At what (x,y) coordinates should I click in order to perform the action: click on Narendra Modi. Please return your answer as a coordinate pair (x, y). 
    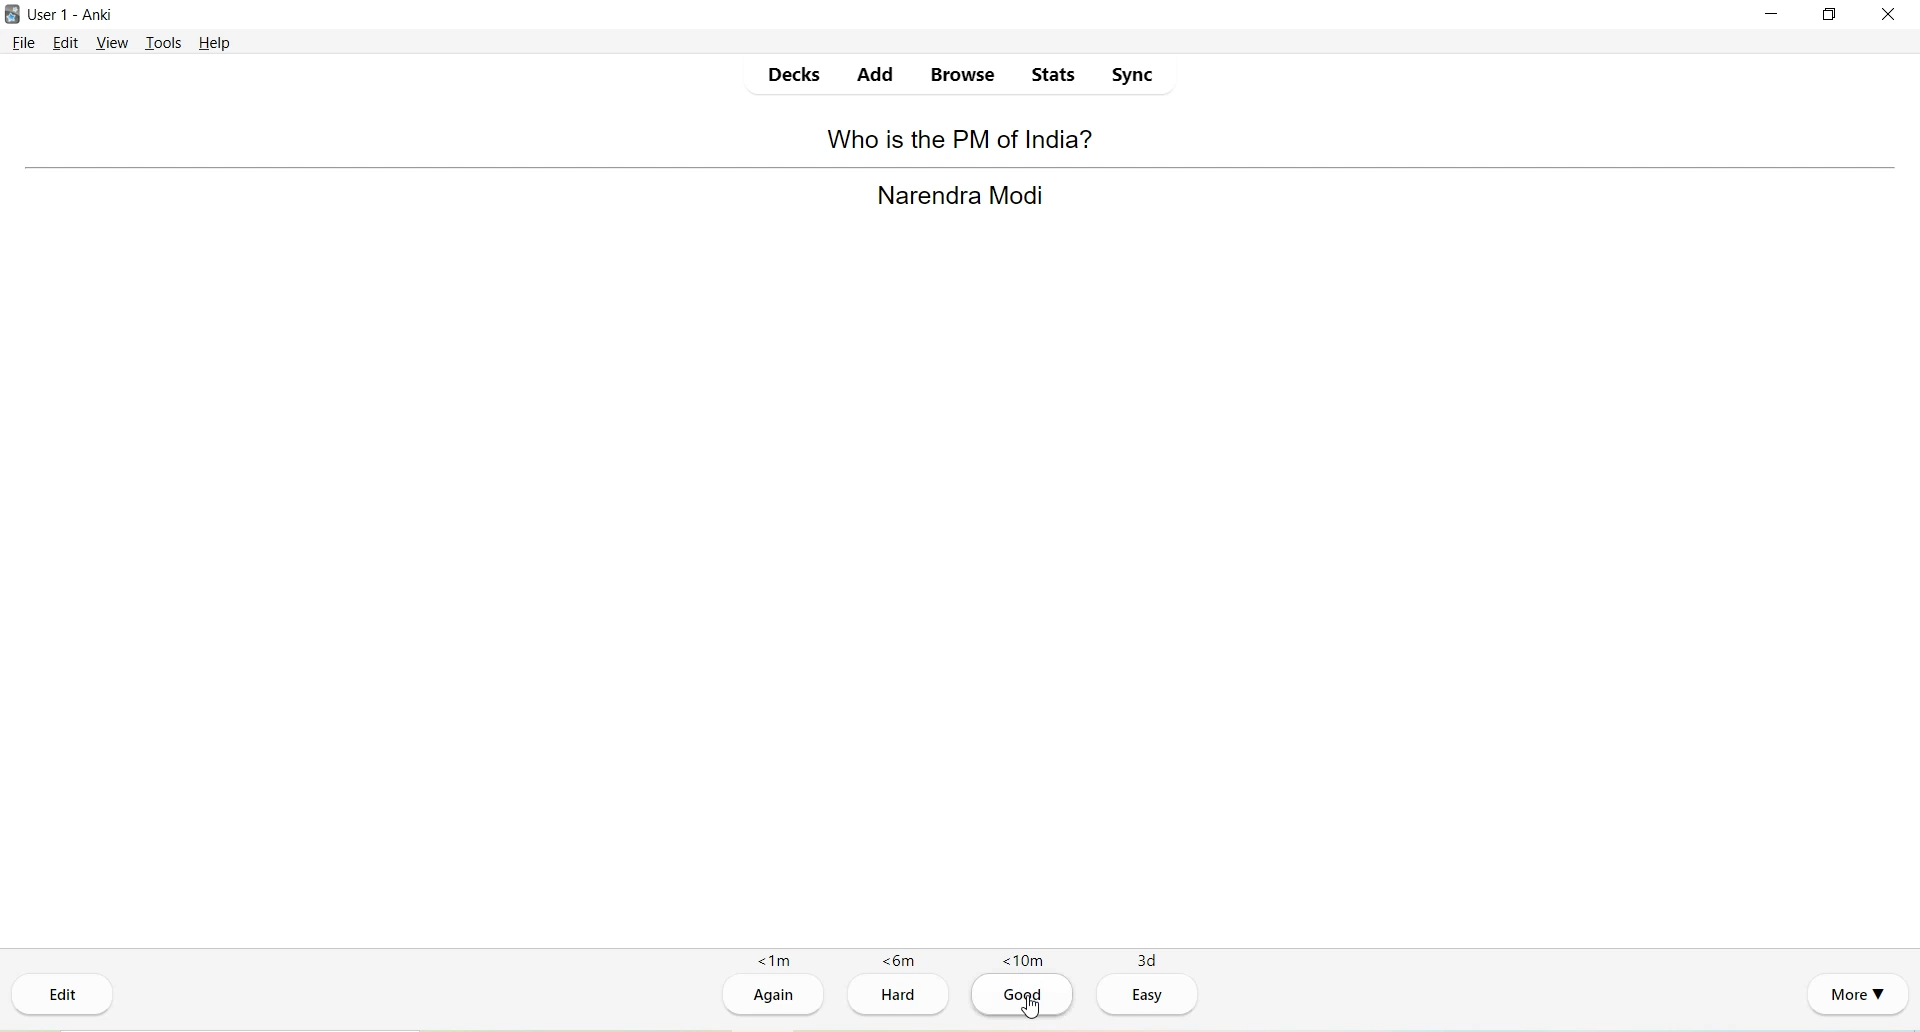
    Looking at the image, I should click on (958, 201).